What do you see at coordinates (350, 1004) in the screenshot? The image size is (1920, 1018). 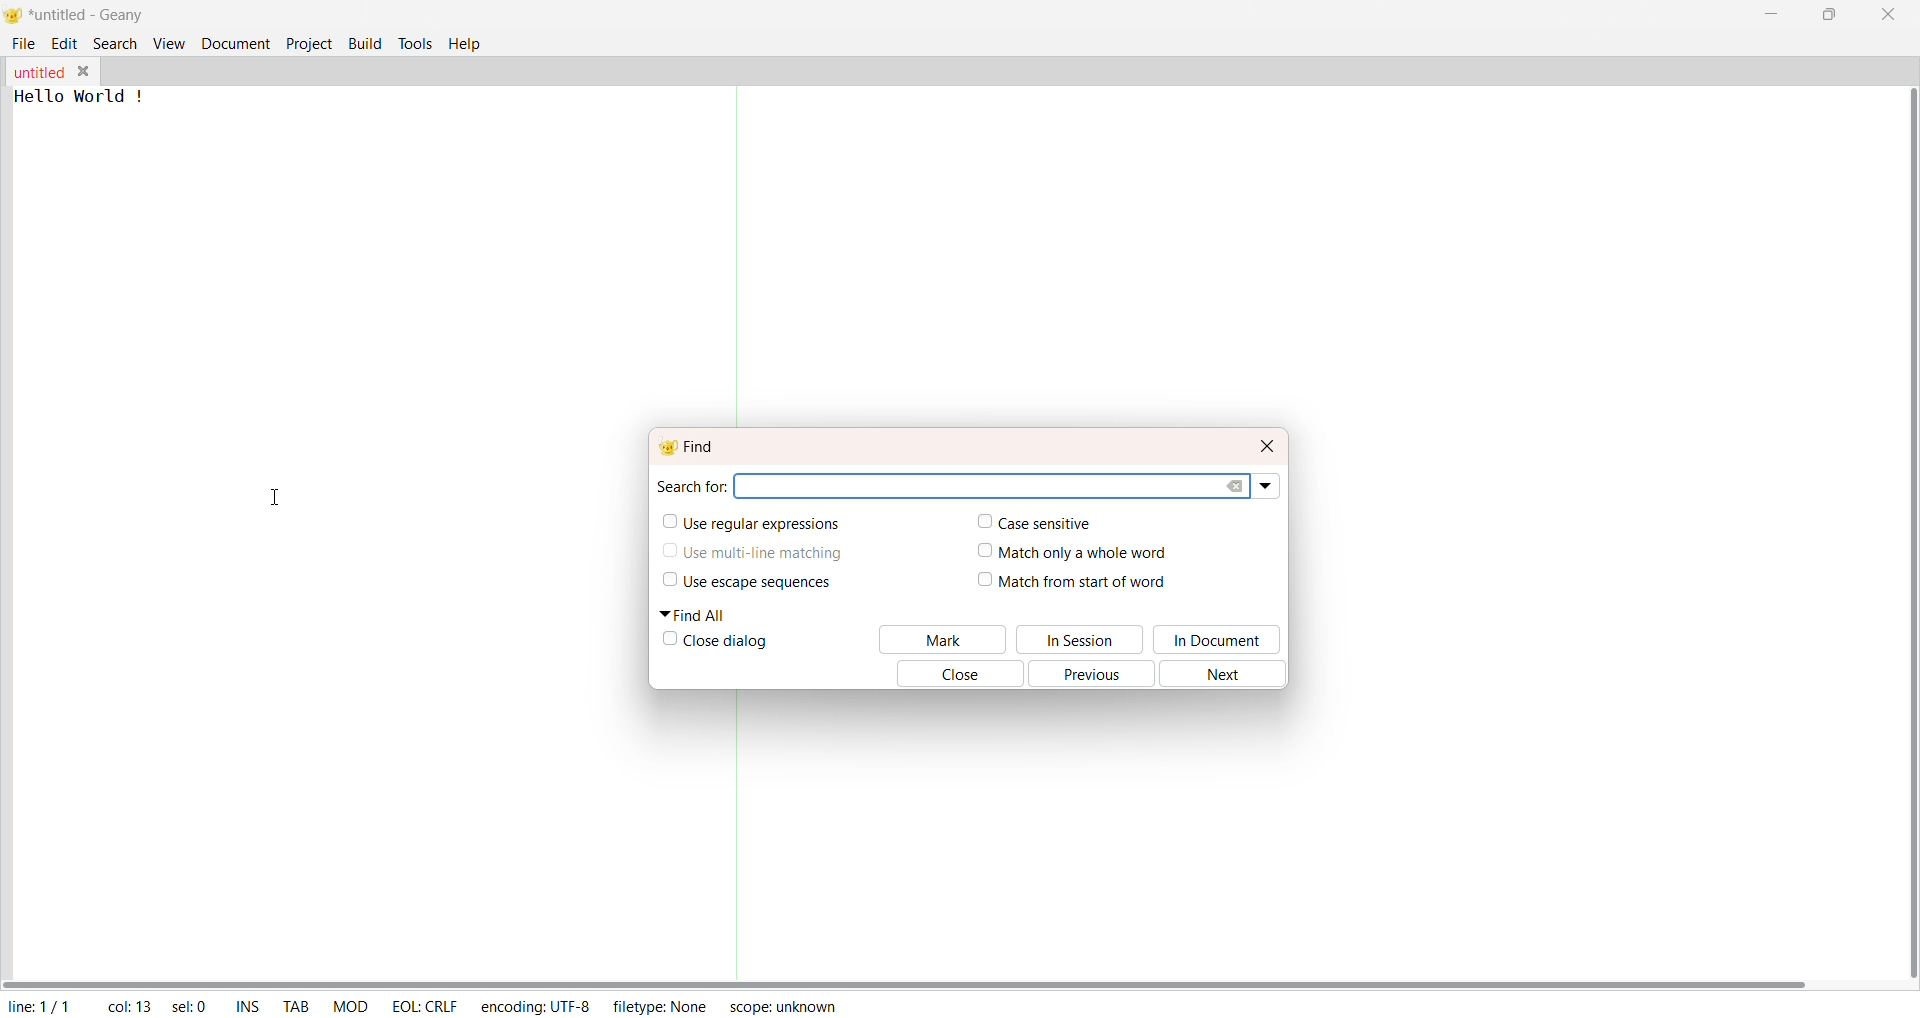 I see `MOD` at bounding box center [350, 1004].